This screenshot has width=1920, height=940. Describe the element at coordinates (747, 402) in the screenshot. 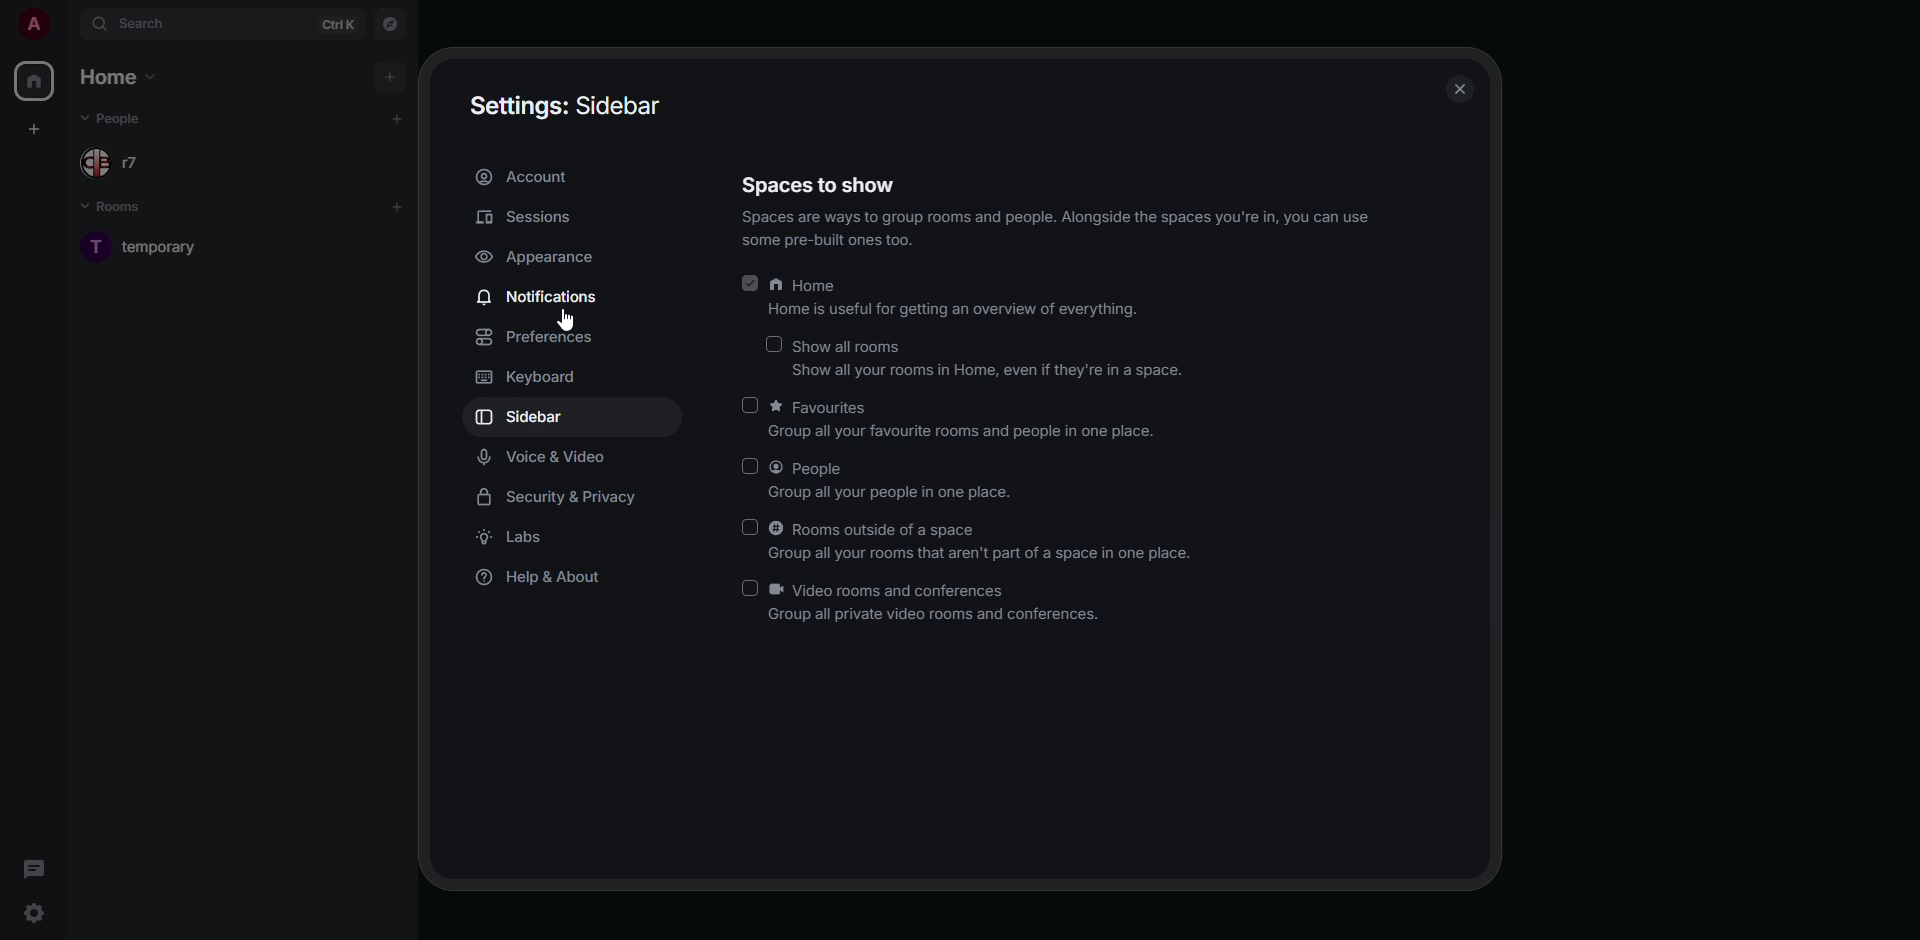

I see `click to enable` at that location.